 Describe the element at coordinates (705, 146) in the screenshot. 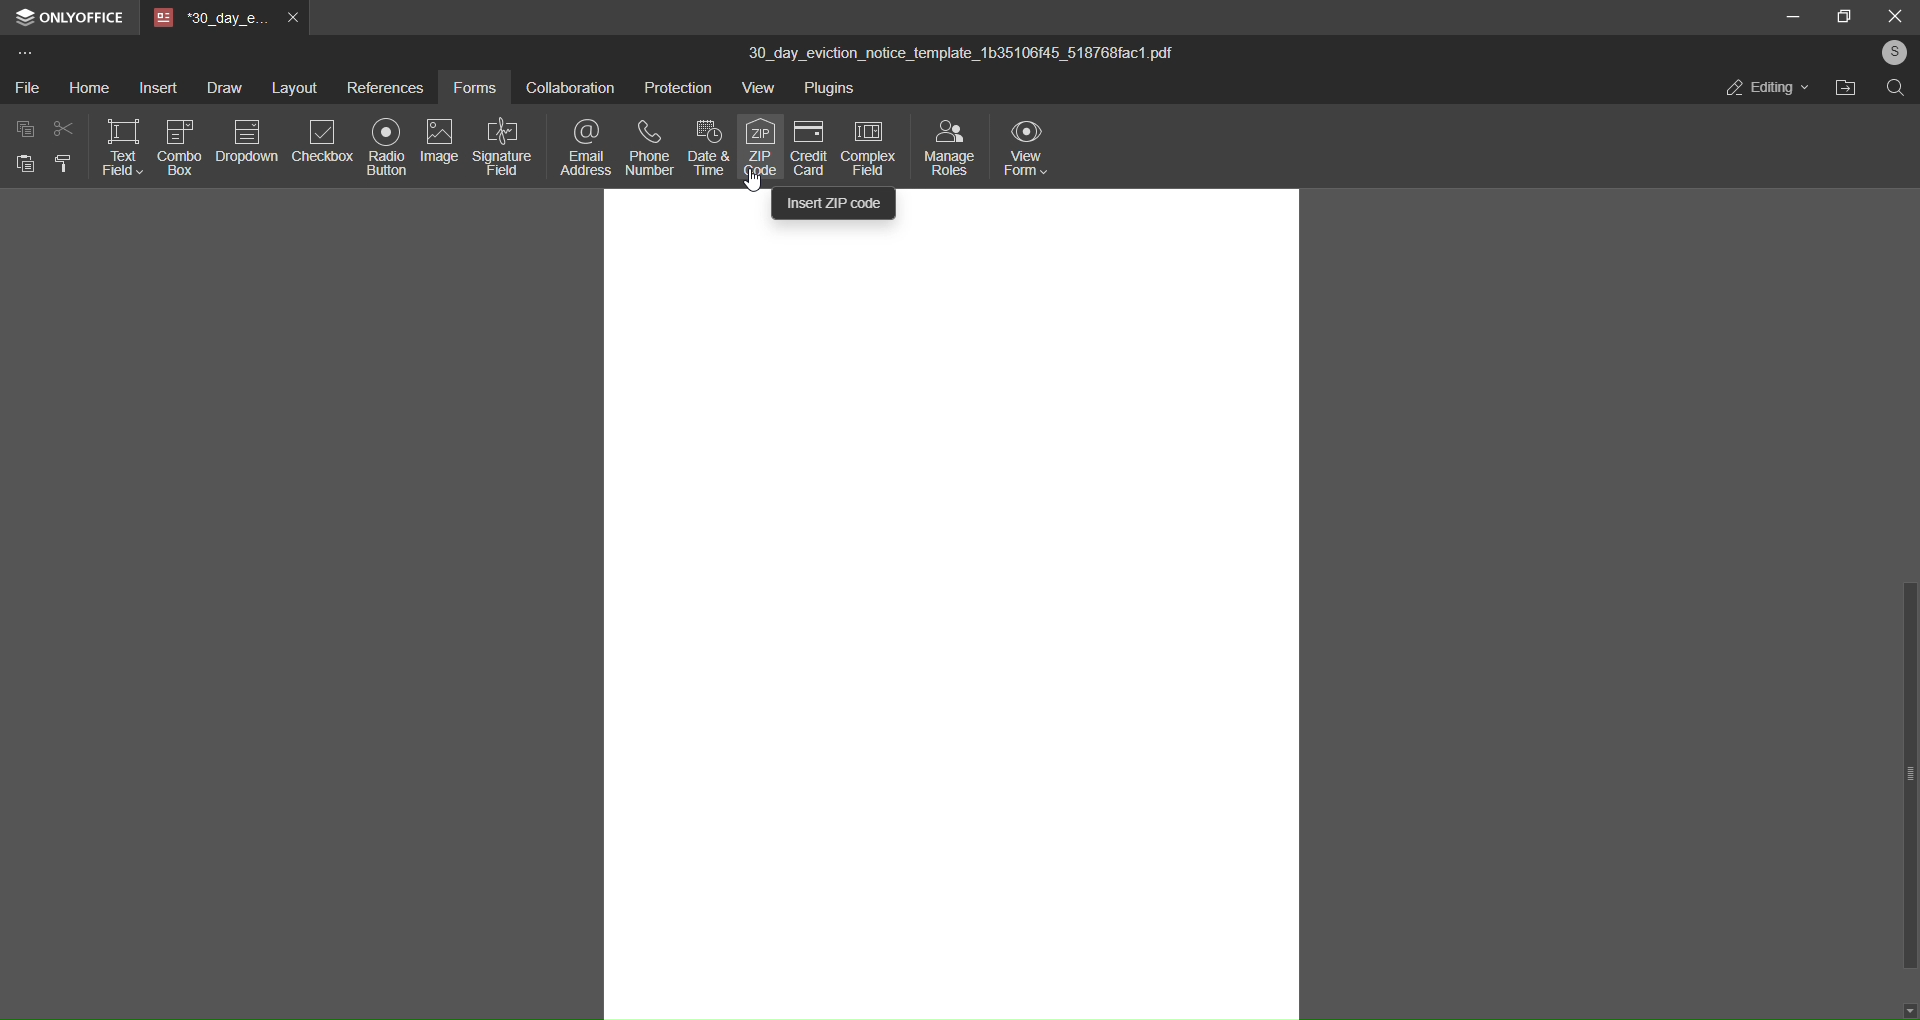

I see `date and time` at that location.